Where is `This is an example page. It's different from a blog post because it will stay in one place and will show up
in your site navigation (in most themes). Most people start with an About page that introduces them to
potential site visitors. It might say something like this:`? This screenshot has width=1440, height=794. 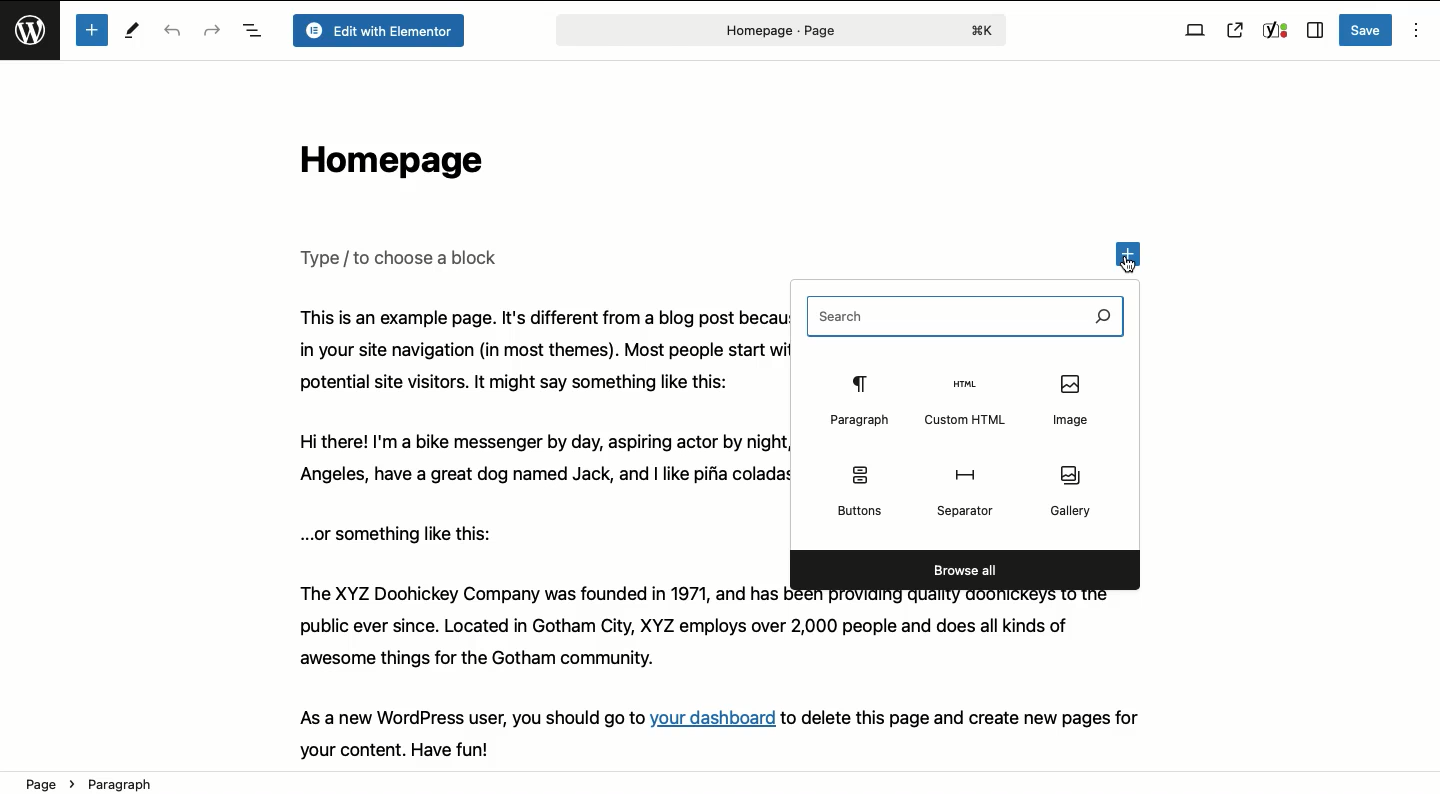 This is an example page. It's different from a blog post because it will stay in one place and will show up
in your site navigation (in most themes). Most people start with an About page that introduces them to
potential site visitors. It might say something like this: is located at coordinates (534, 350).